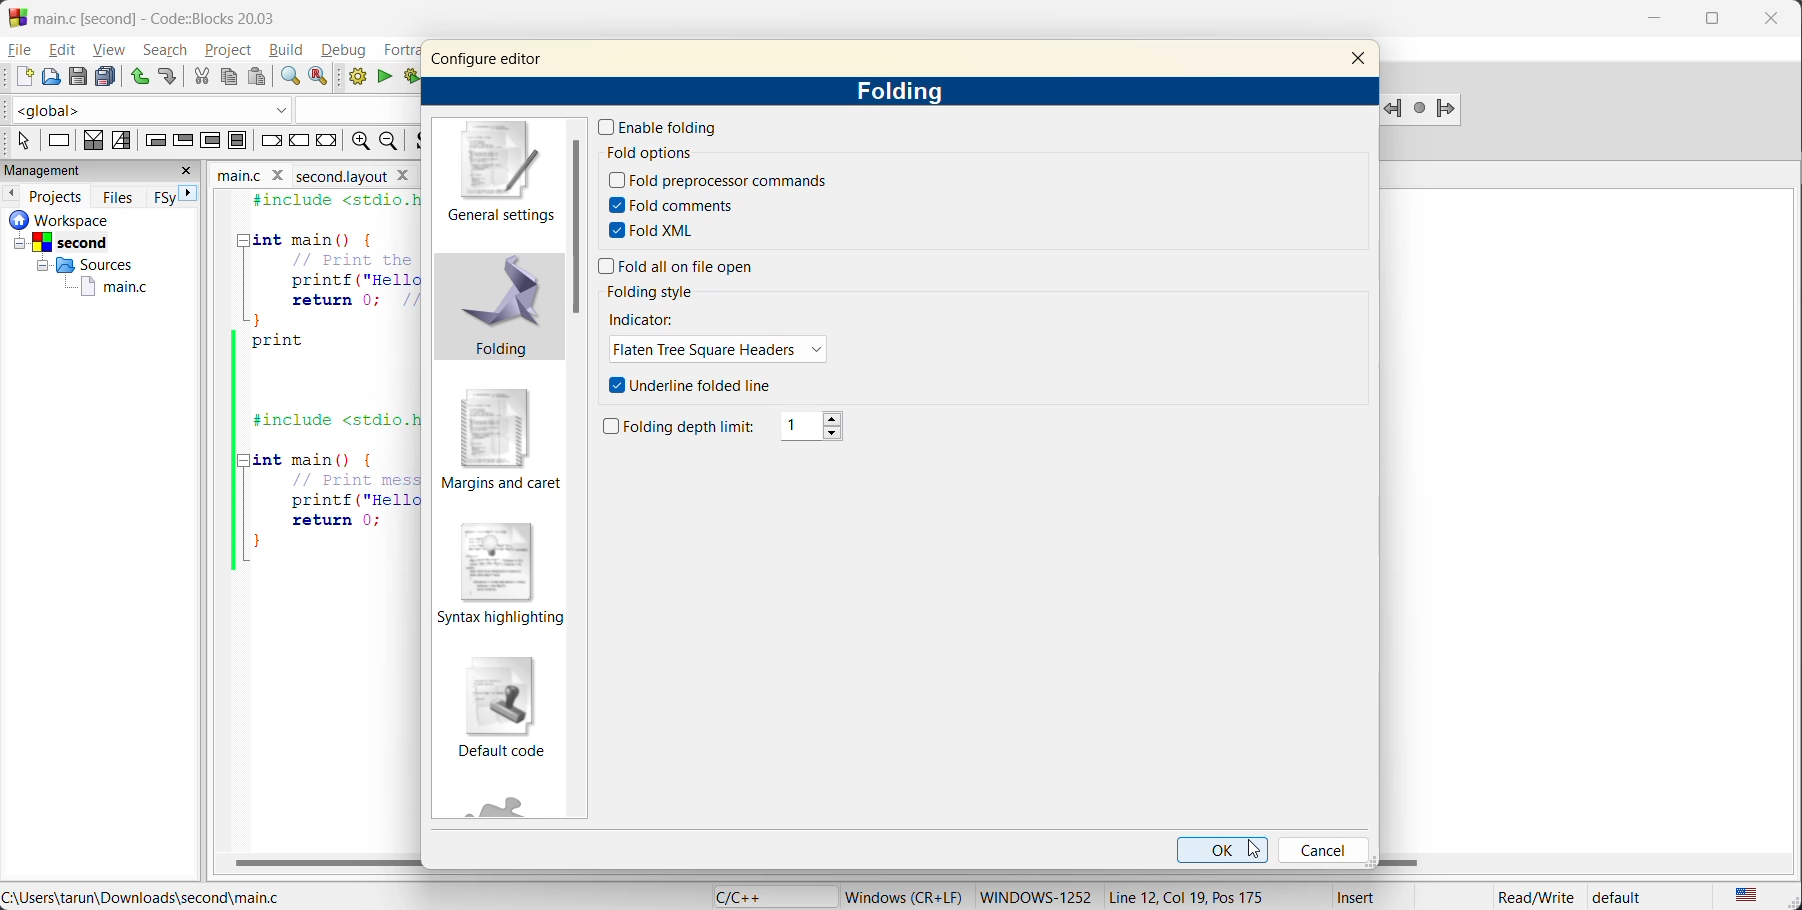  What do you see at coordinates (327, 143) in the screenshot?
I see `return instruction` at bounding box center [327, 143].